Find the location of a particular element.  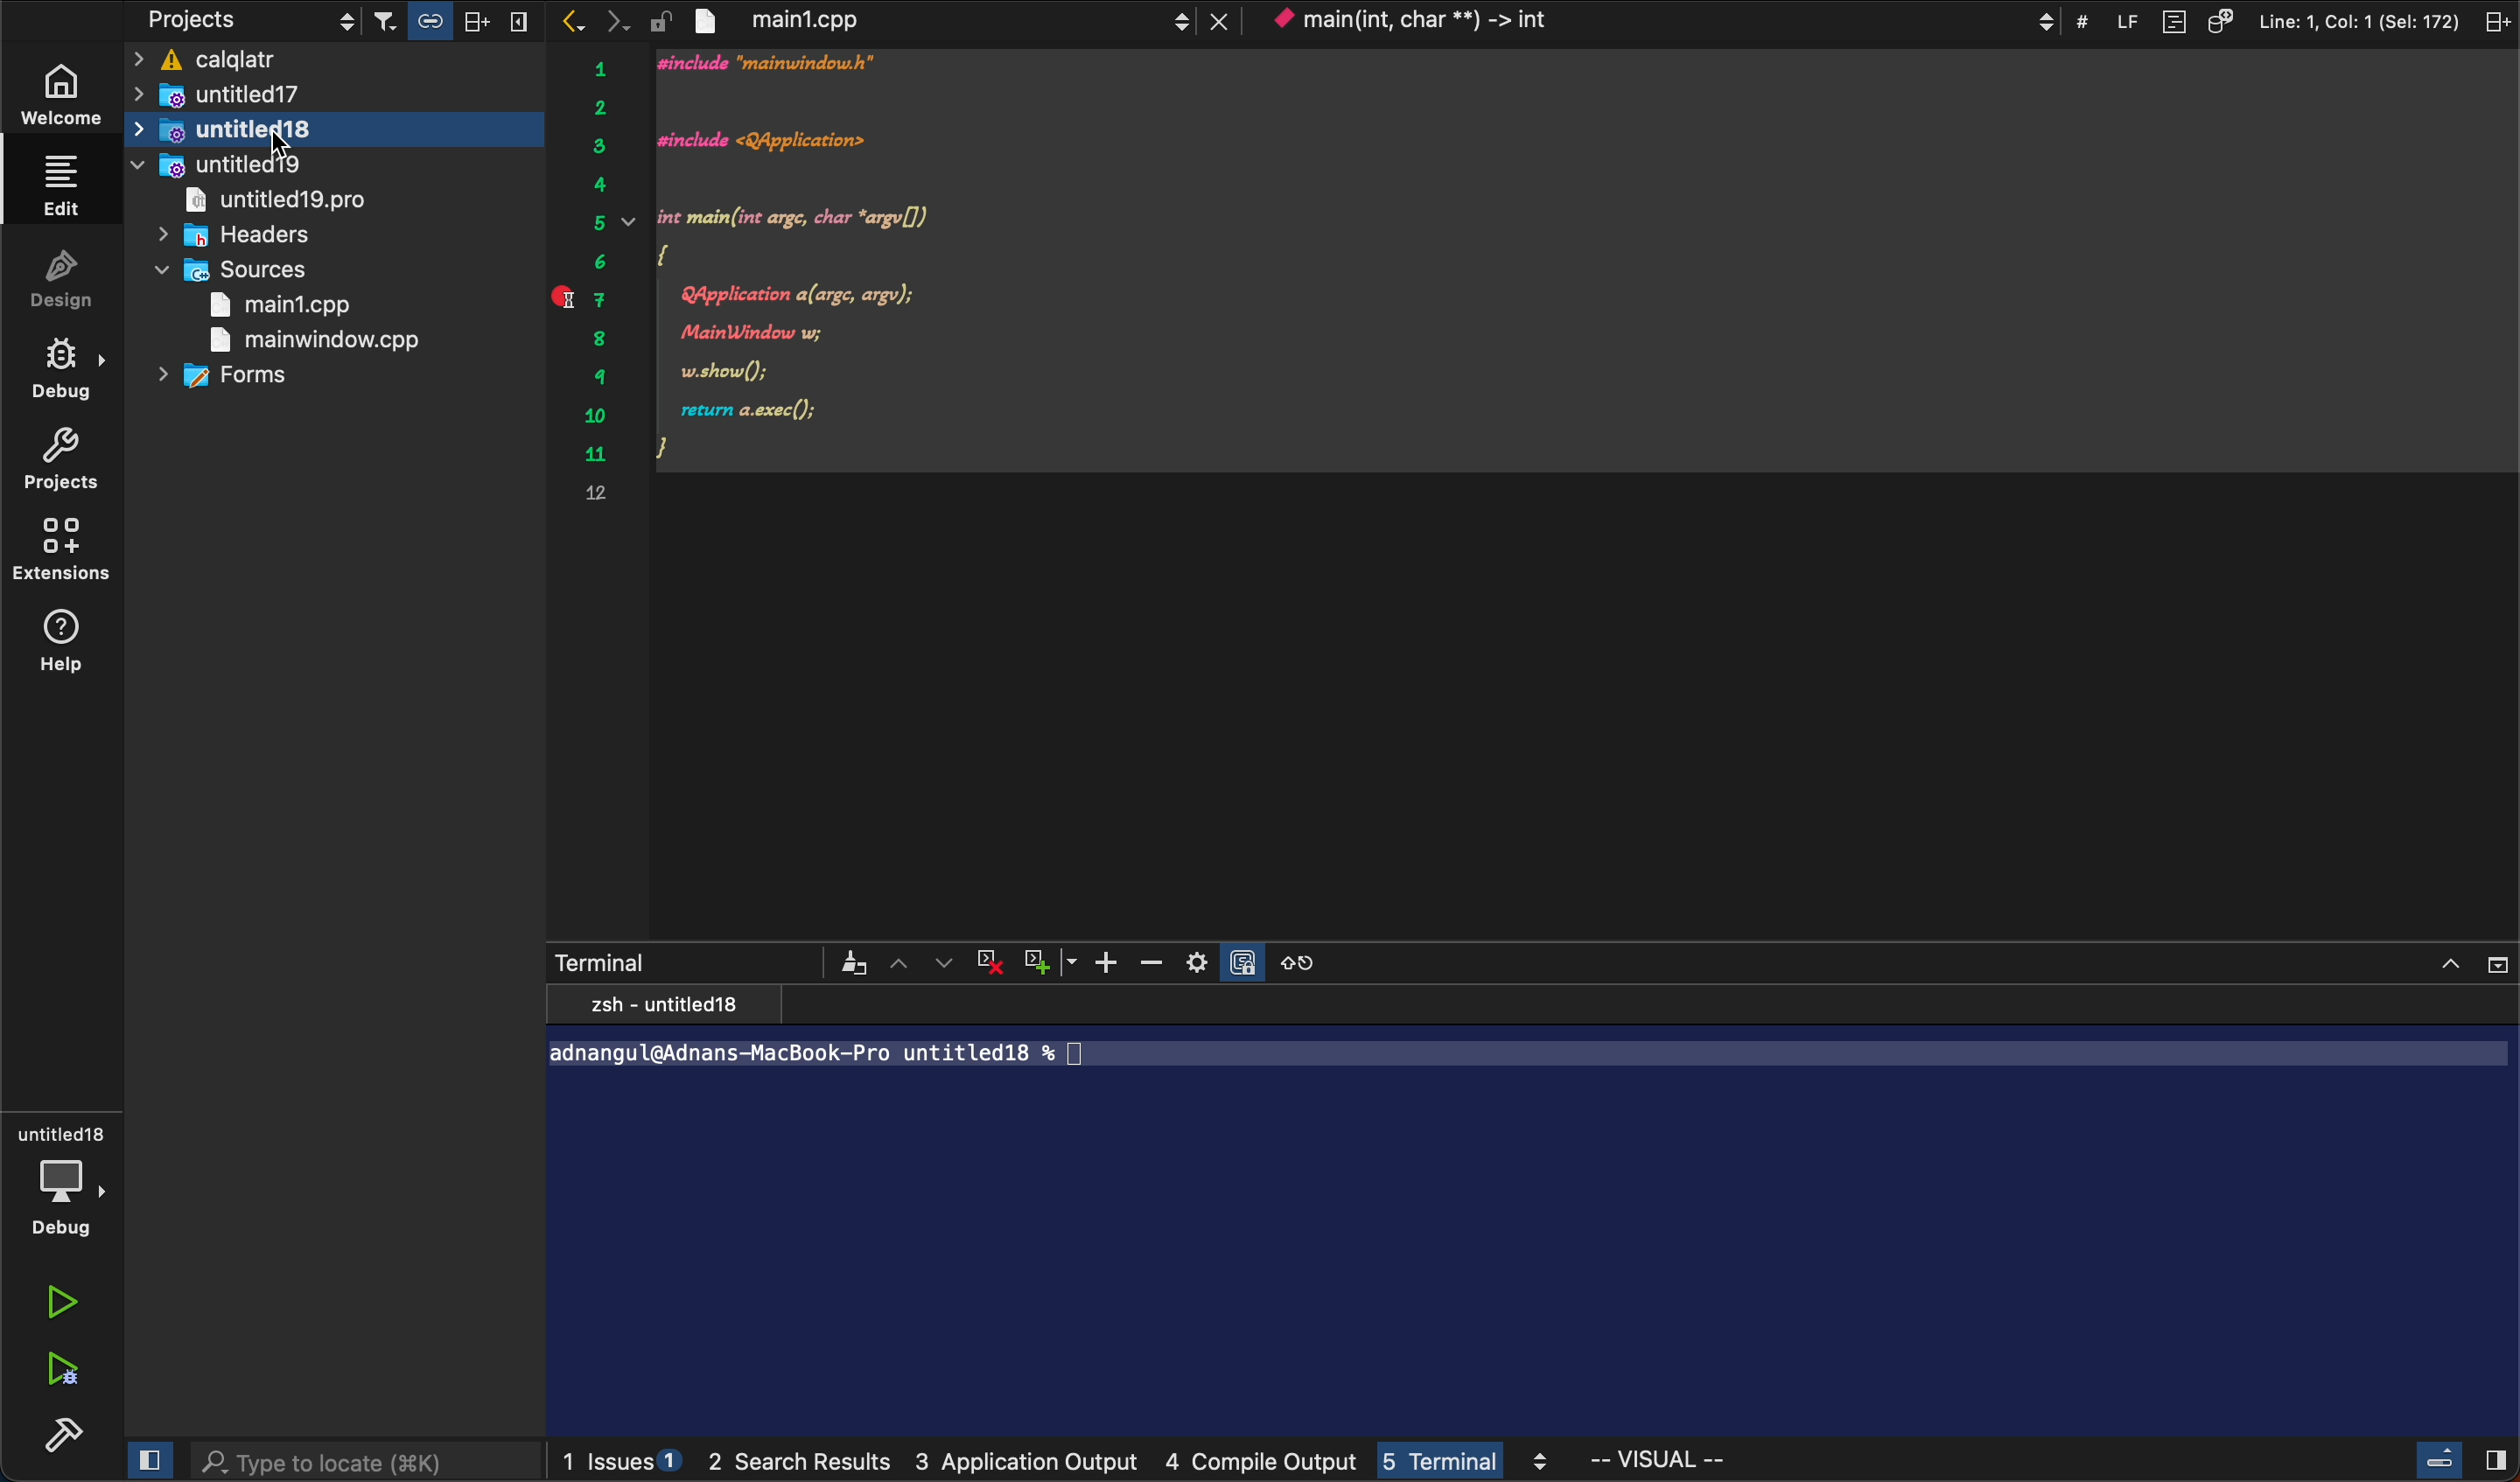

help is located at coordinates (59, 647).